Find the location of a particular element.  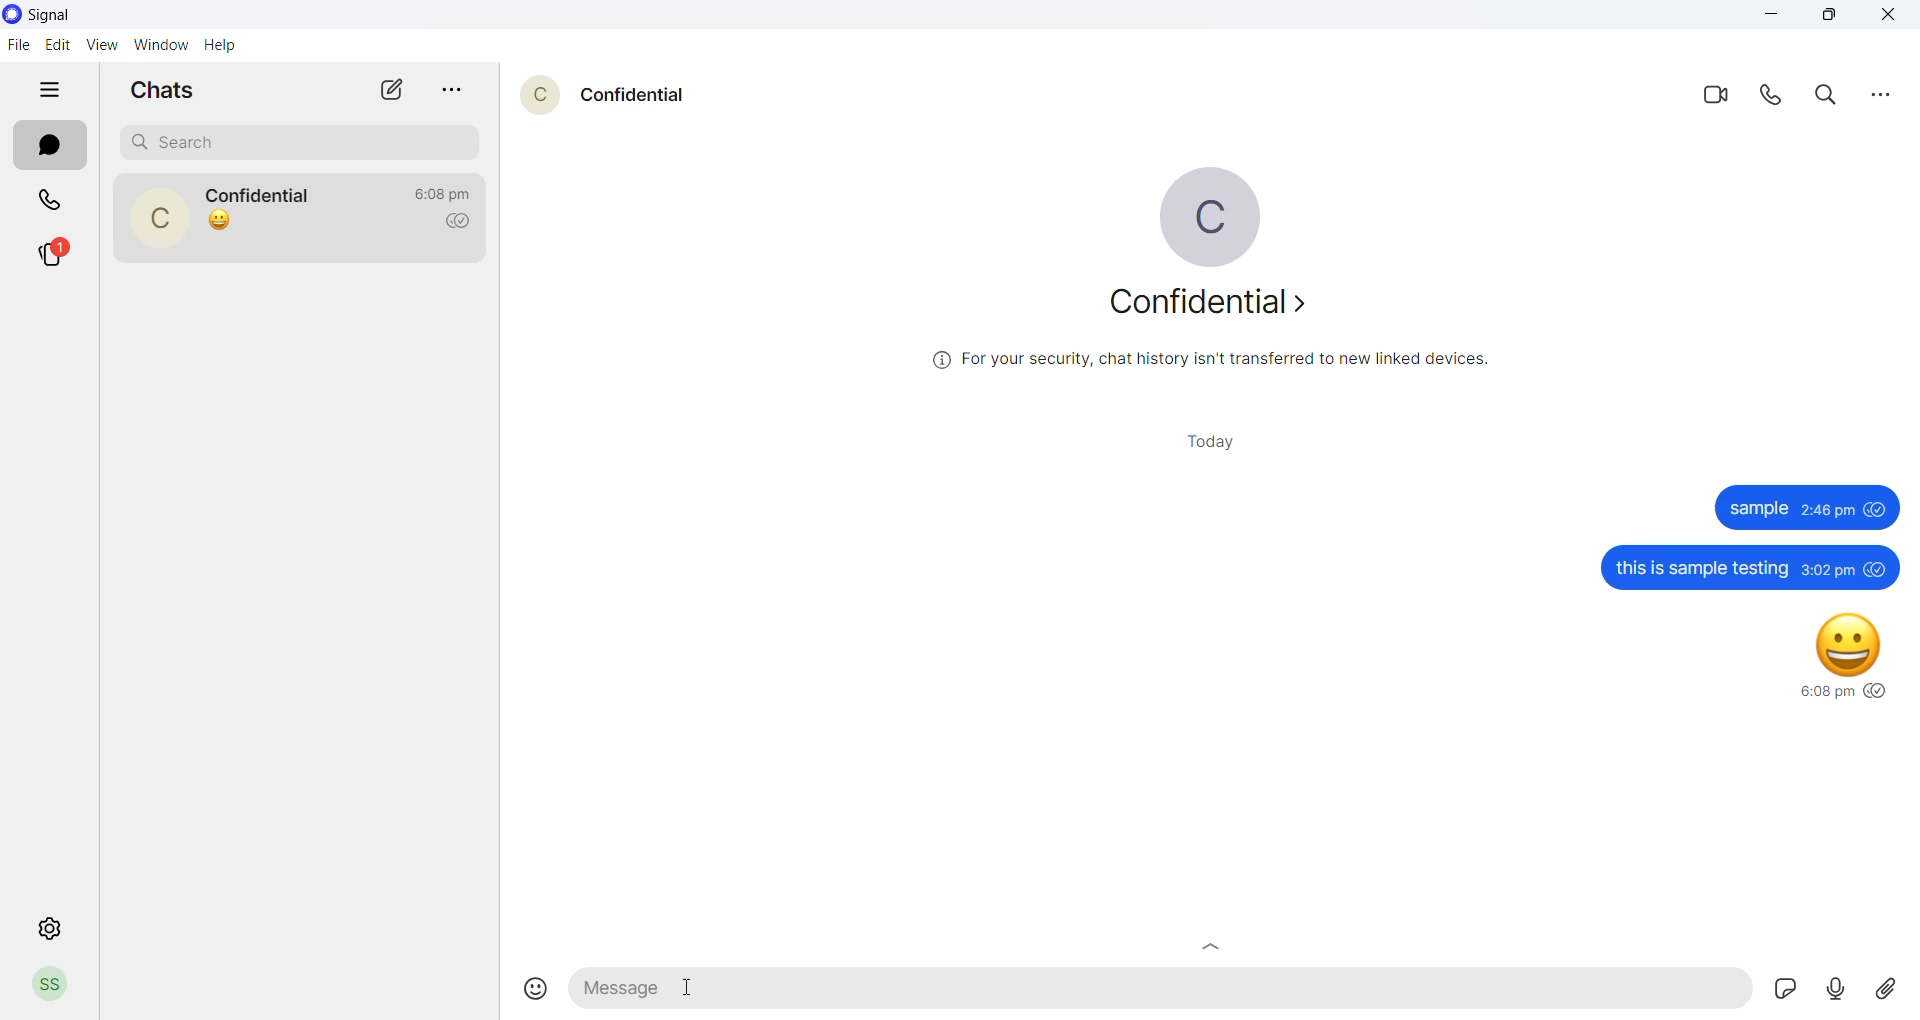

application name and logo is located at coordinates (59, 15).